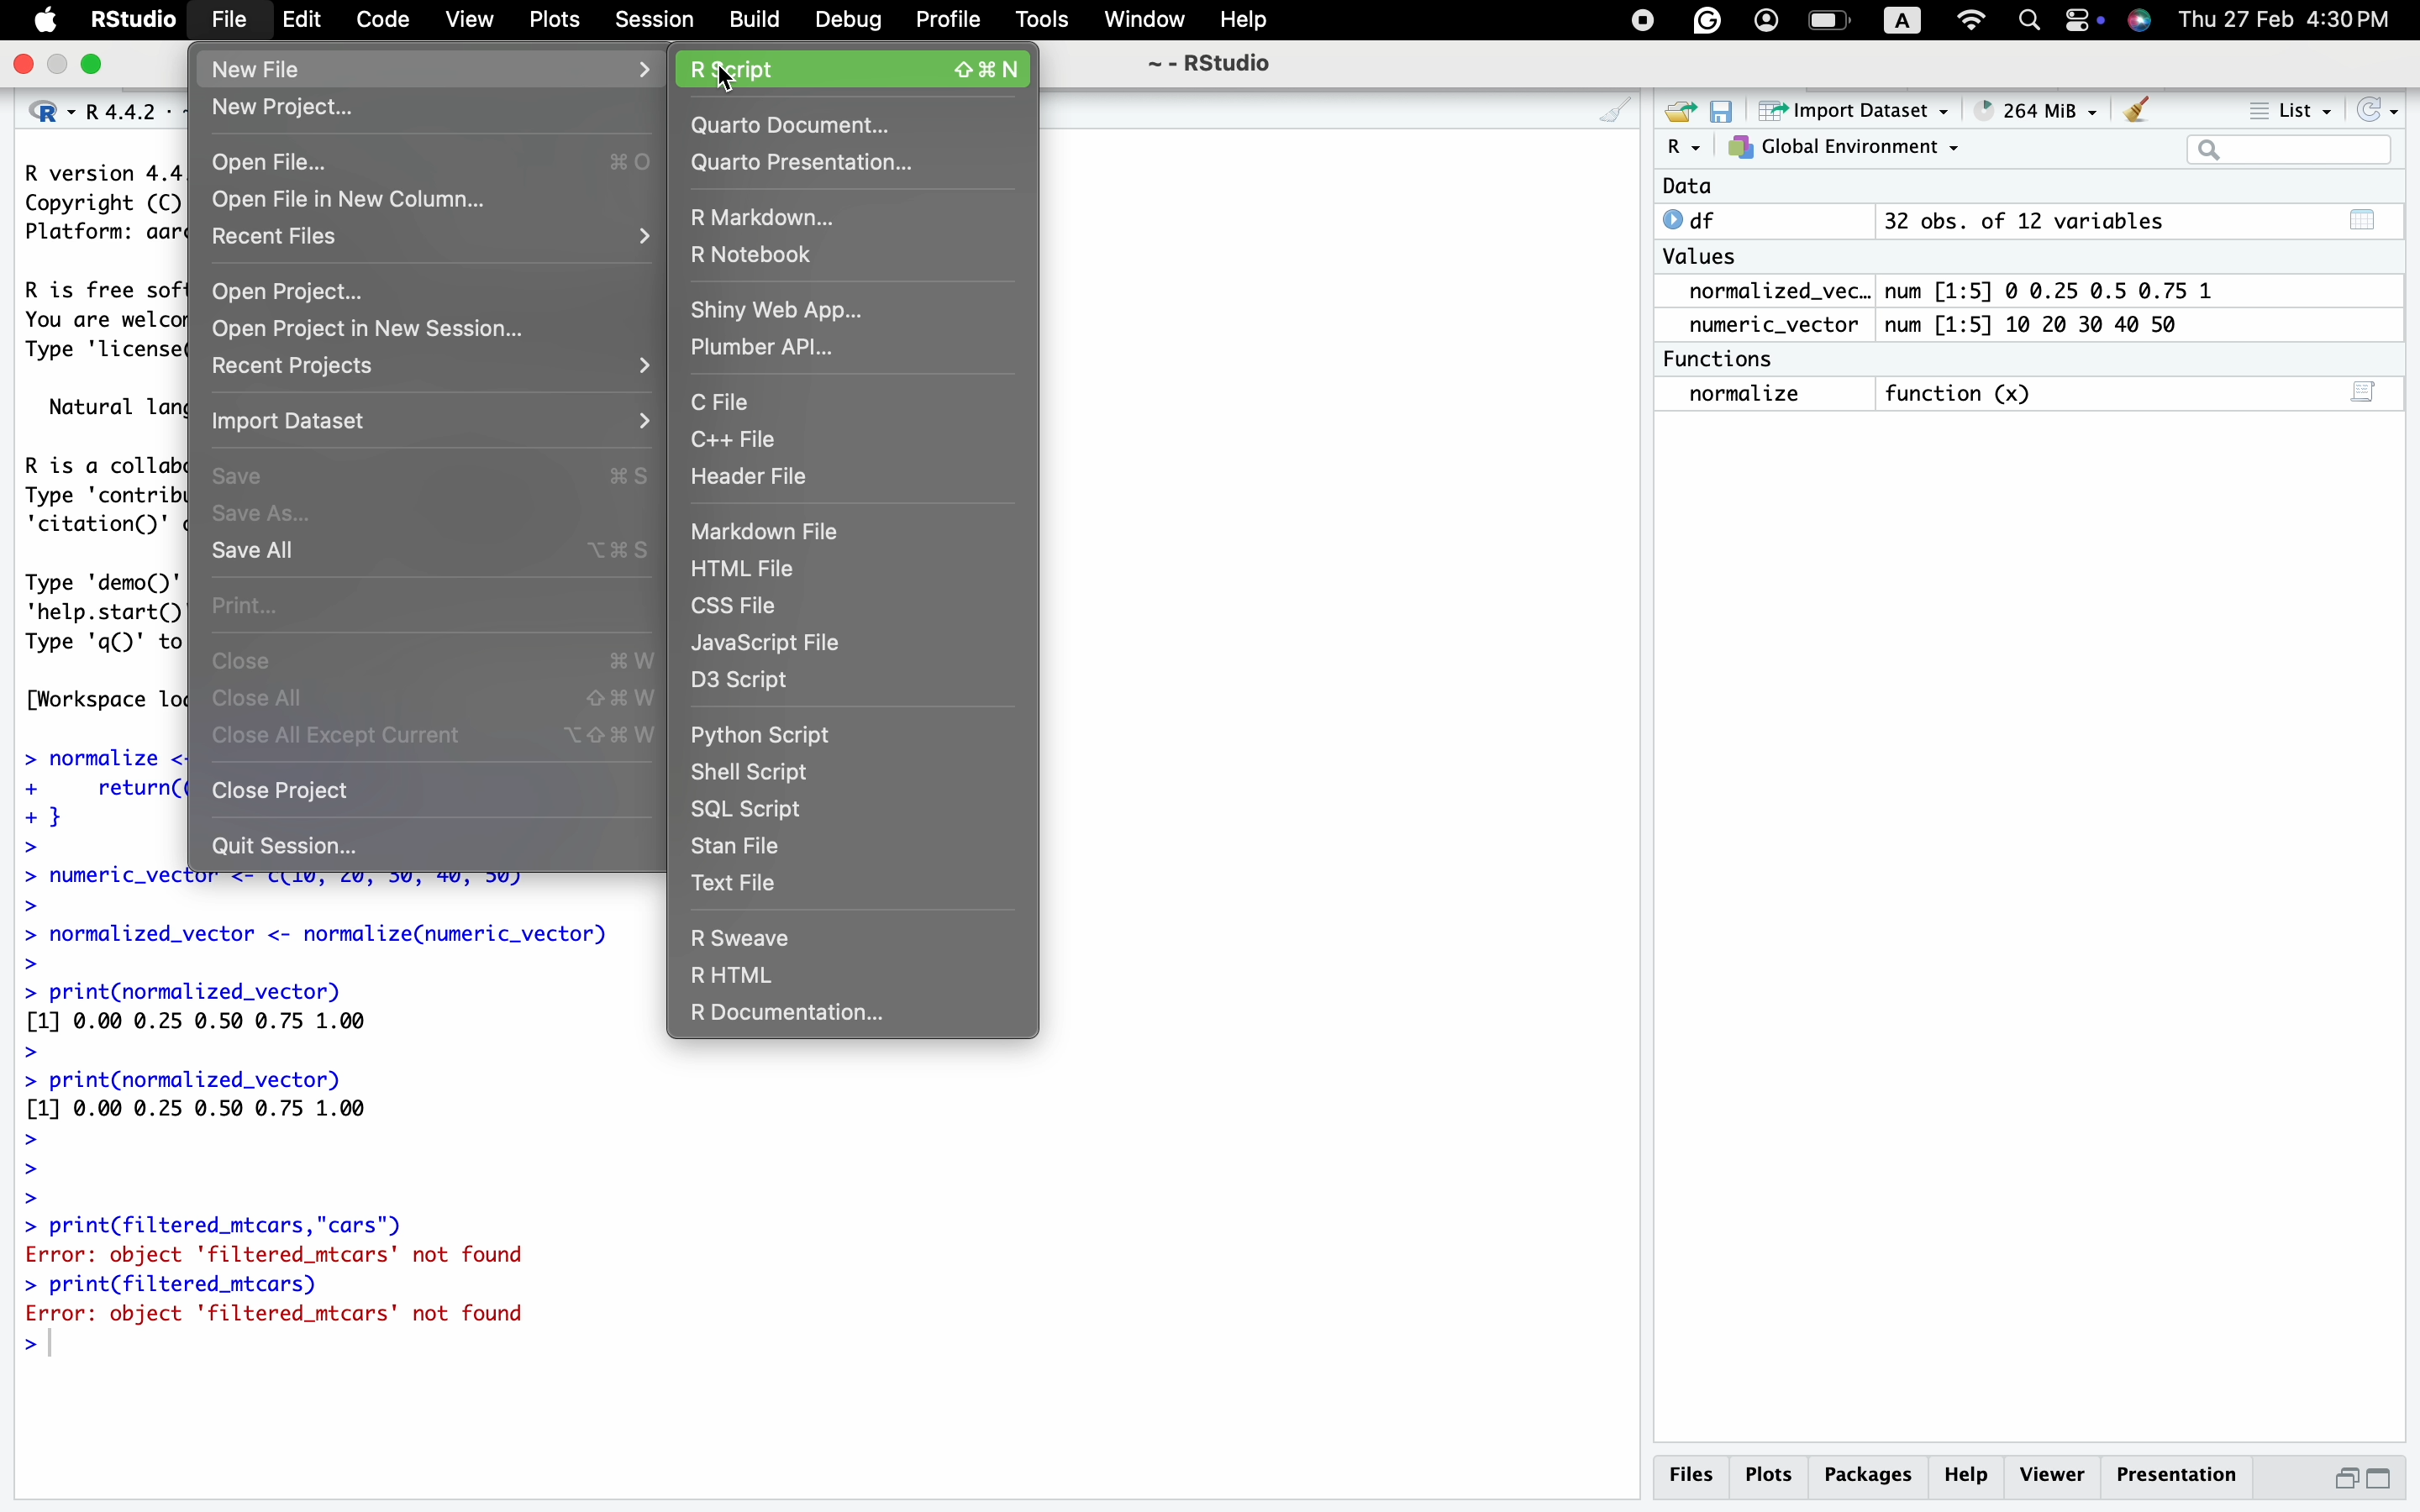 Image resolution: width=2420 pixels, height=1512 pixels. Describe the element at coordinates (217, 1138) in the screenshot. I see `> print(normalized_vector)
[1] 0.00 0.25 0.50 0.75 1.00` at that location.